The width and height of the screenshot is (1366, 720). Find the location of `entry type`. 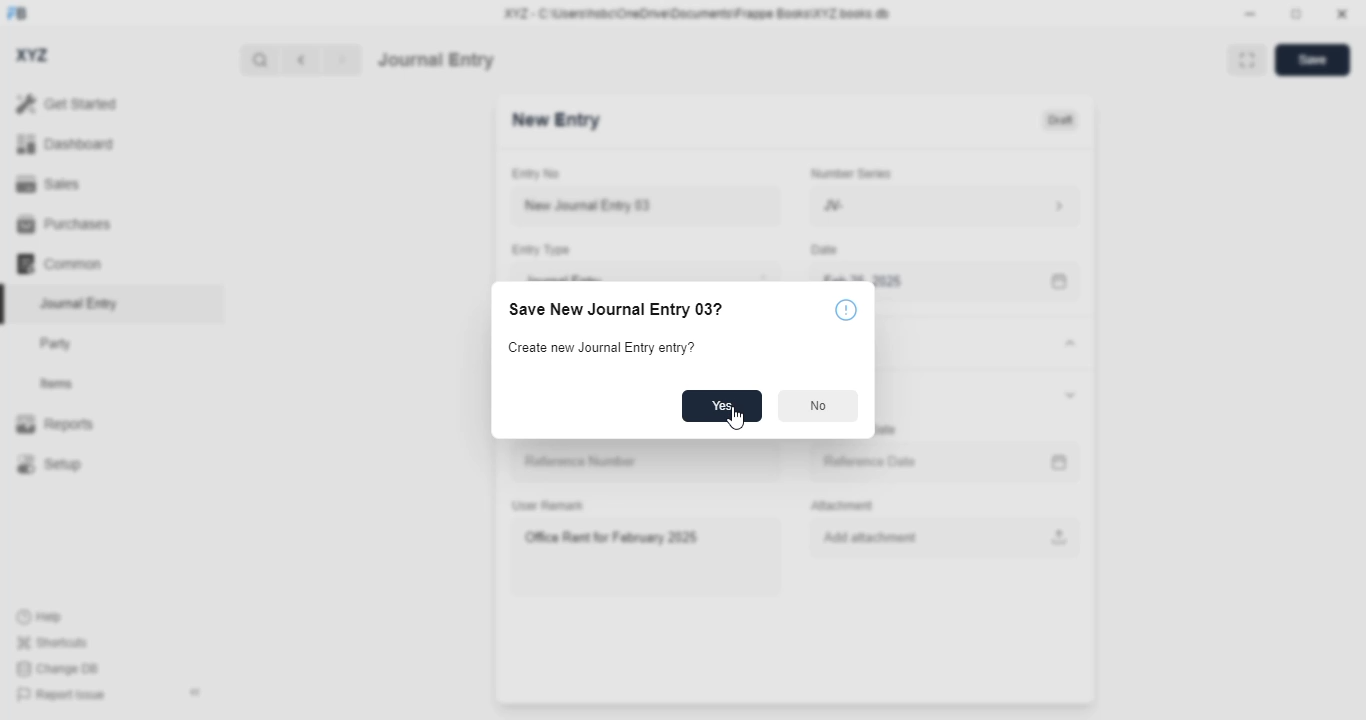

entry type is located at coordinates (643, 272).